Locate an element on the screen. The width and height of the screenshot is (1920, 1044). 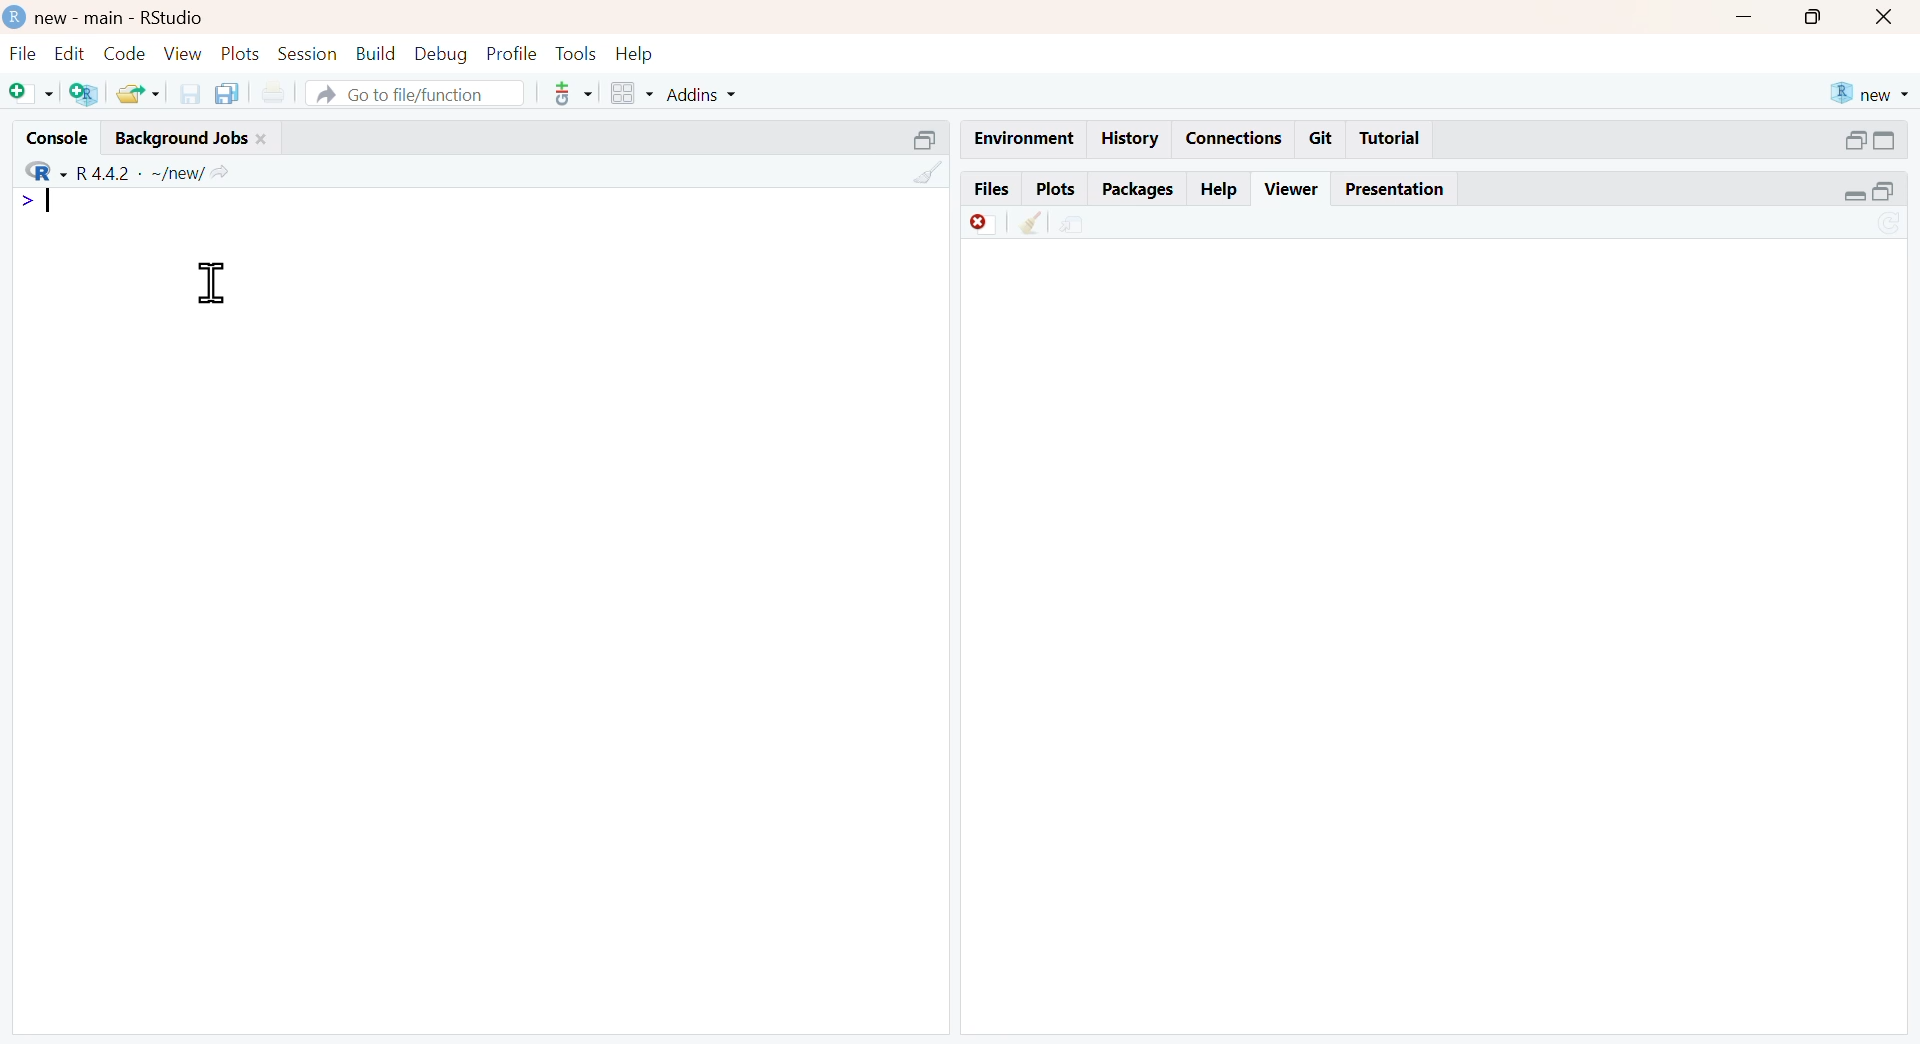
maximize is located at coordinates (1886, 142).